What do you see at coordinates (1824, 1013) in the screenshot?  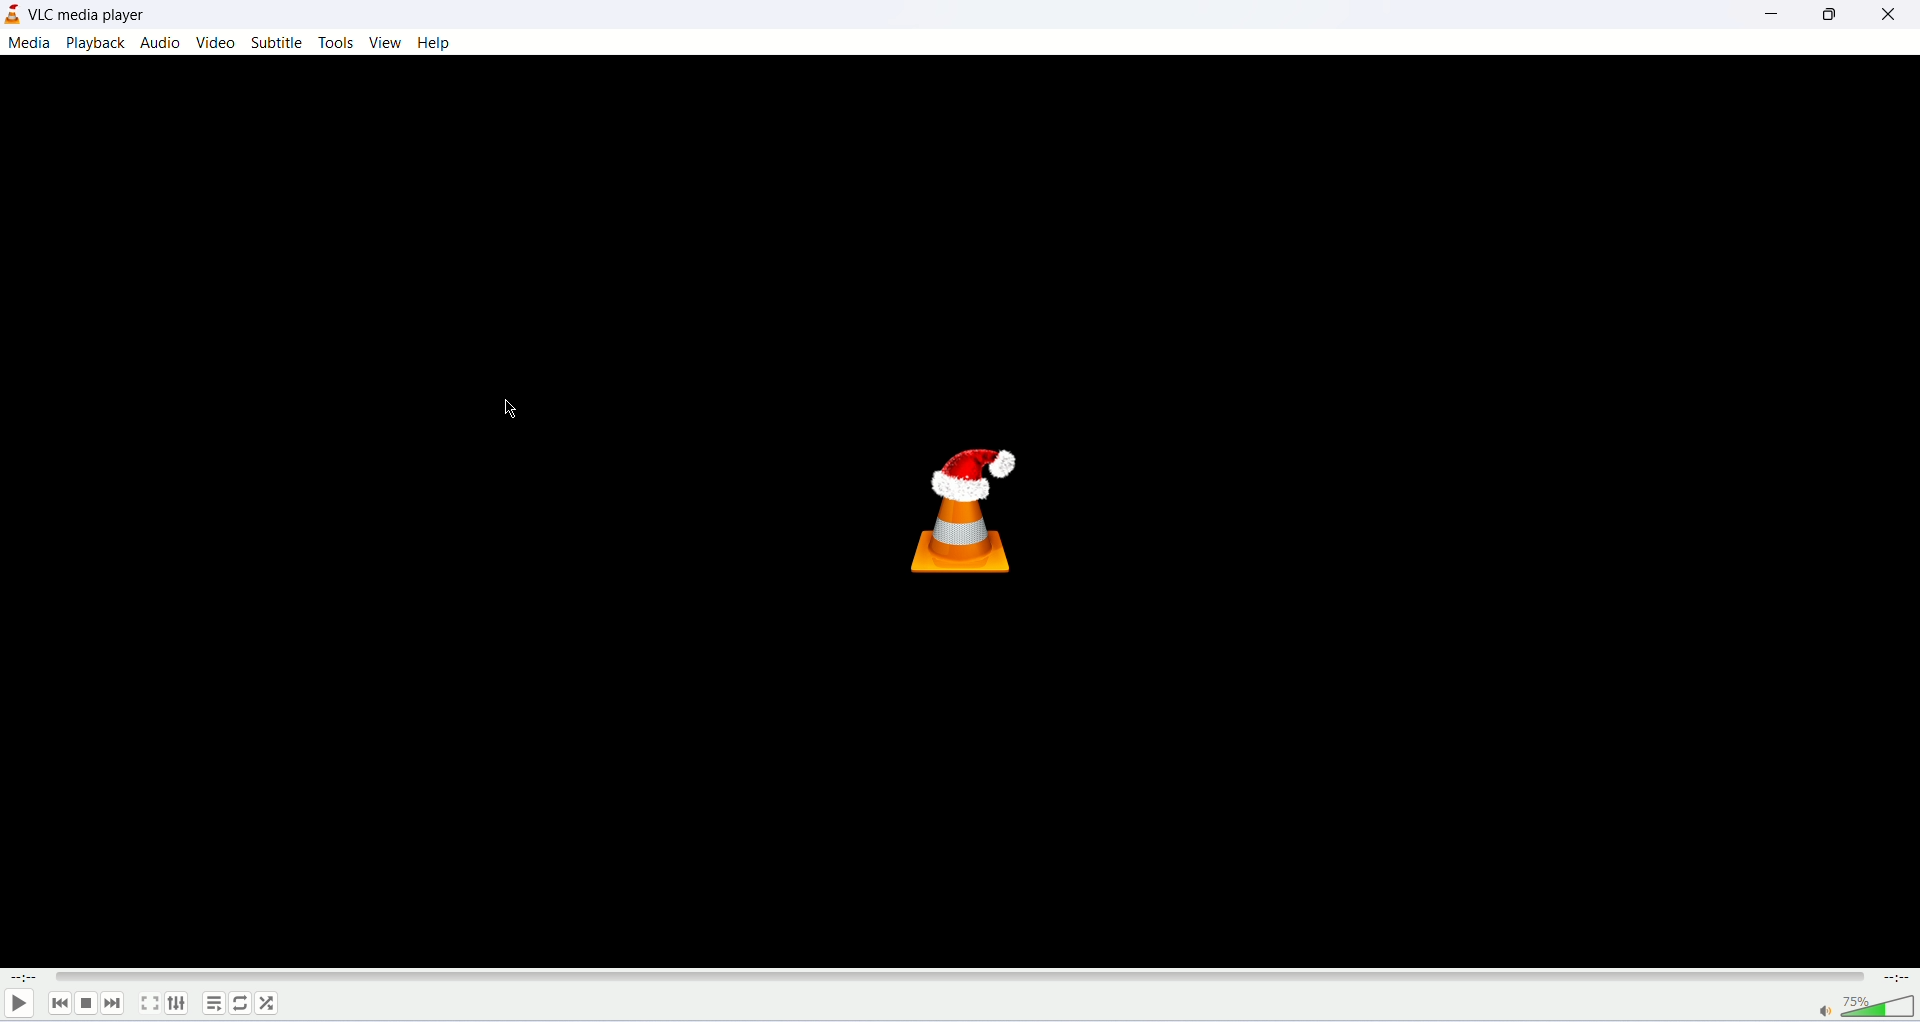 I see `mute` at bounding box center [1824, 1013].